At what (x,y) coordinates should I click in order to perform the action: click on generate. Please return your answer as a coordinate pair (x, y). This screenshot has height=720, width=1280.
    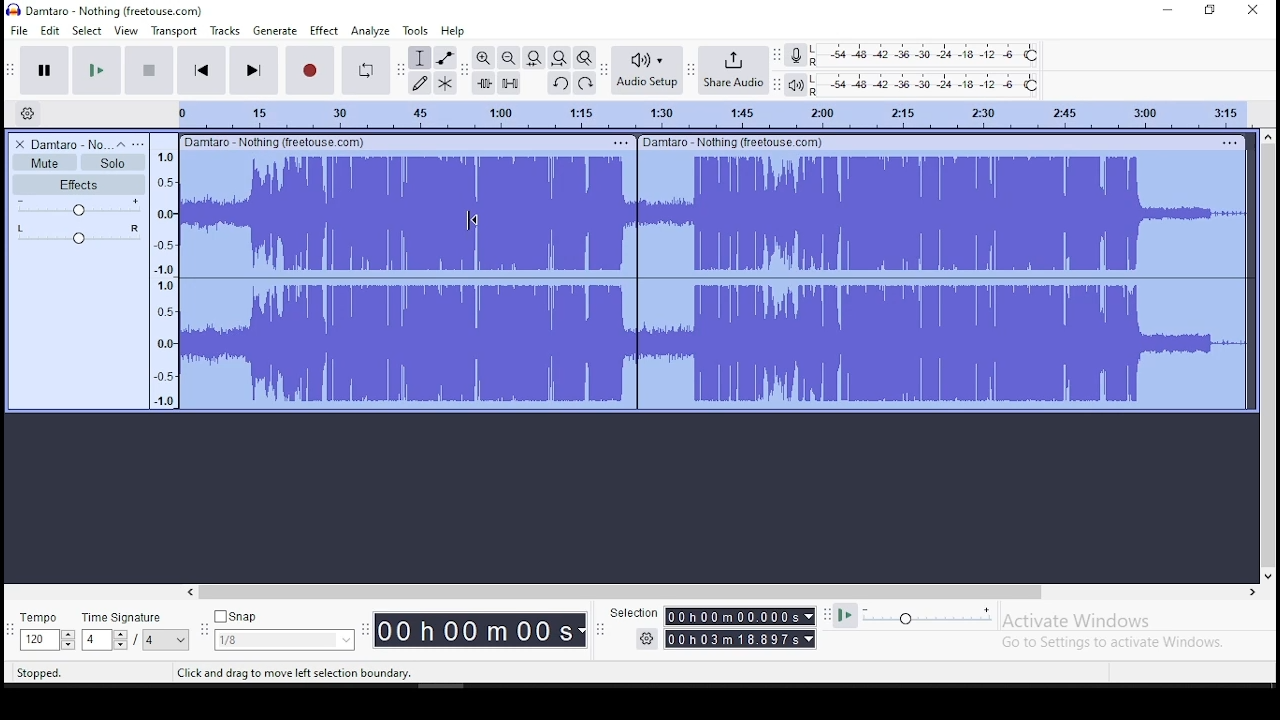
    Looking at the image, I should click on (277, 32).